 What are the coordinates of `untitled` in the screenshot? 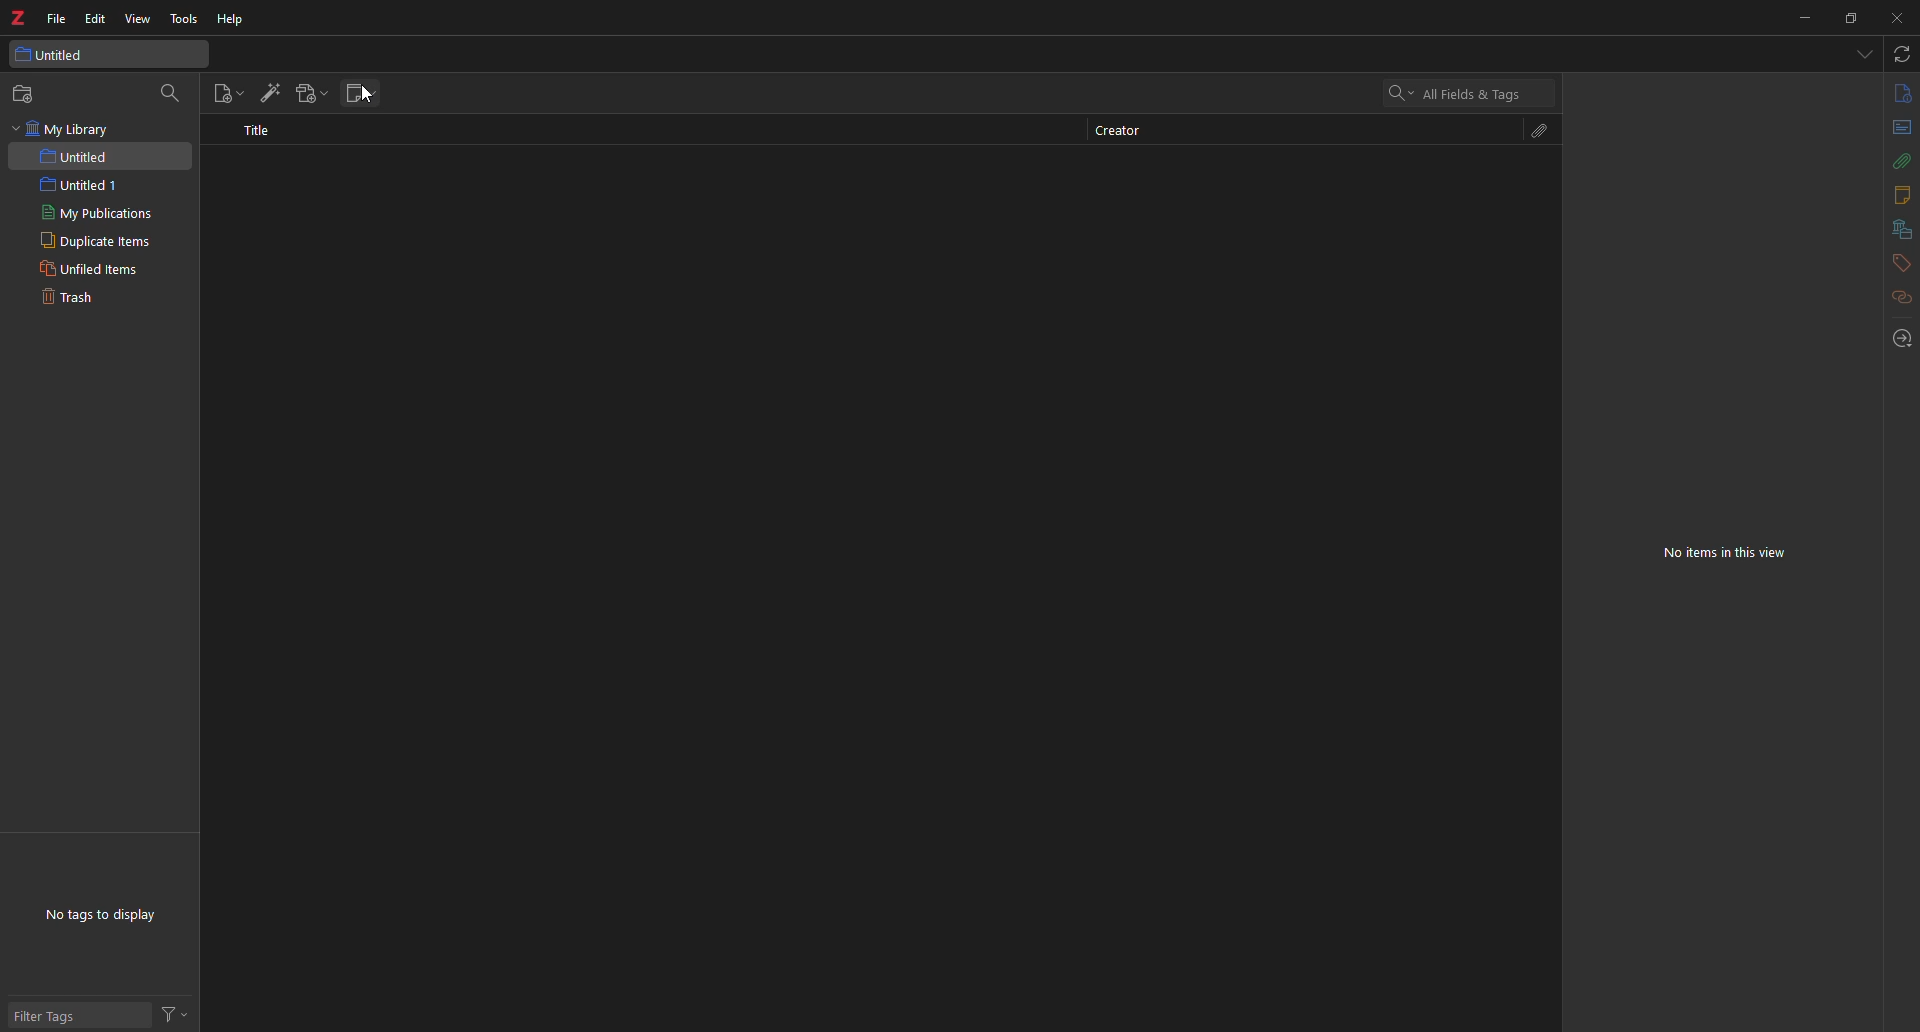 It's located at (57, 53).